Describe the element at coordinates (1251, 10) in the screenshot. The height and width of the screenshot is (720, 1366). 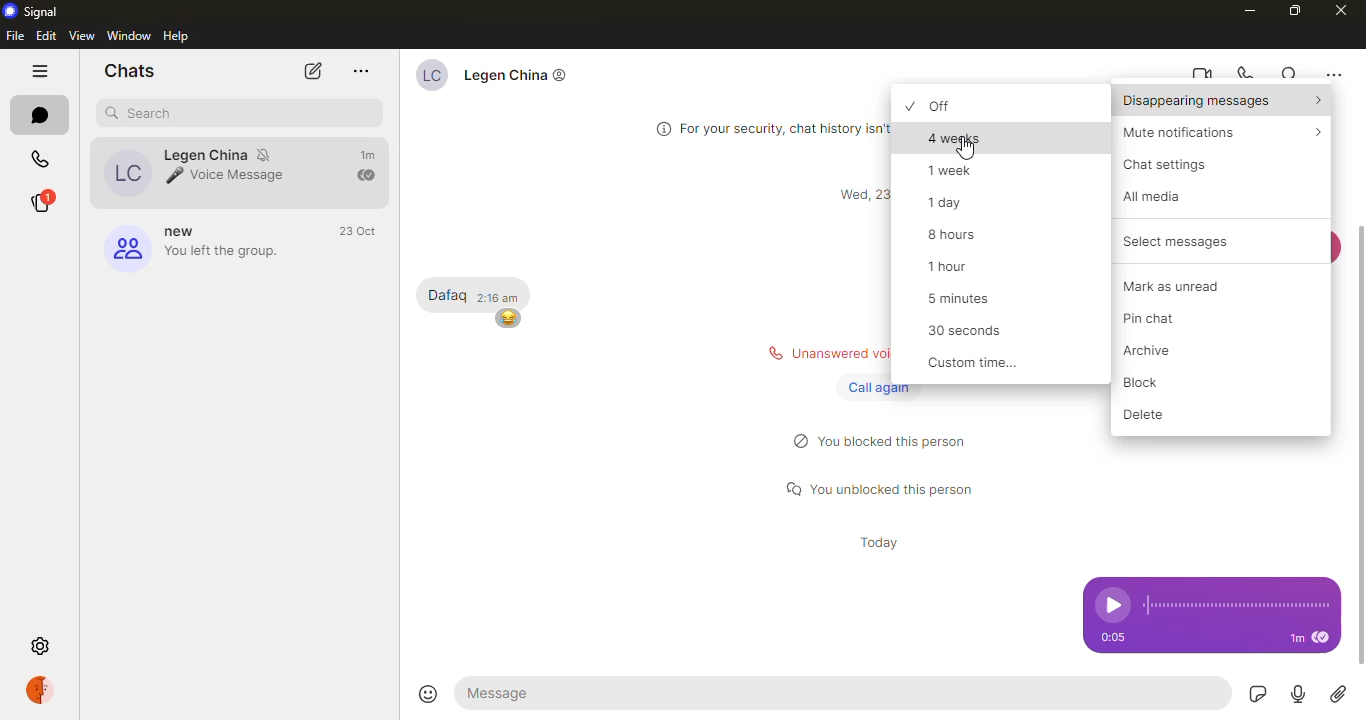
I see `minimize` at that location.